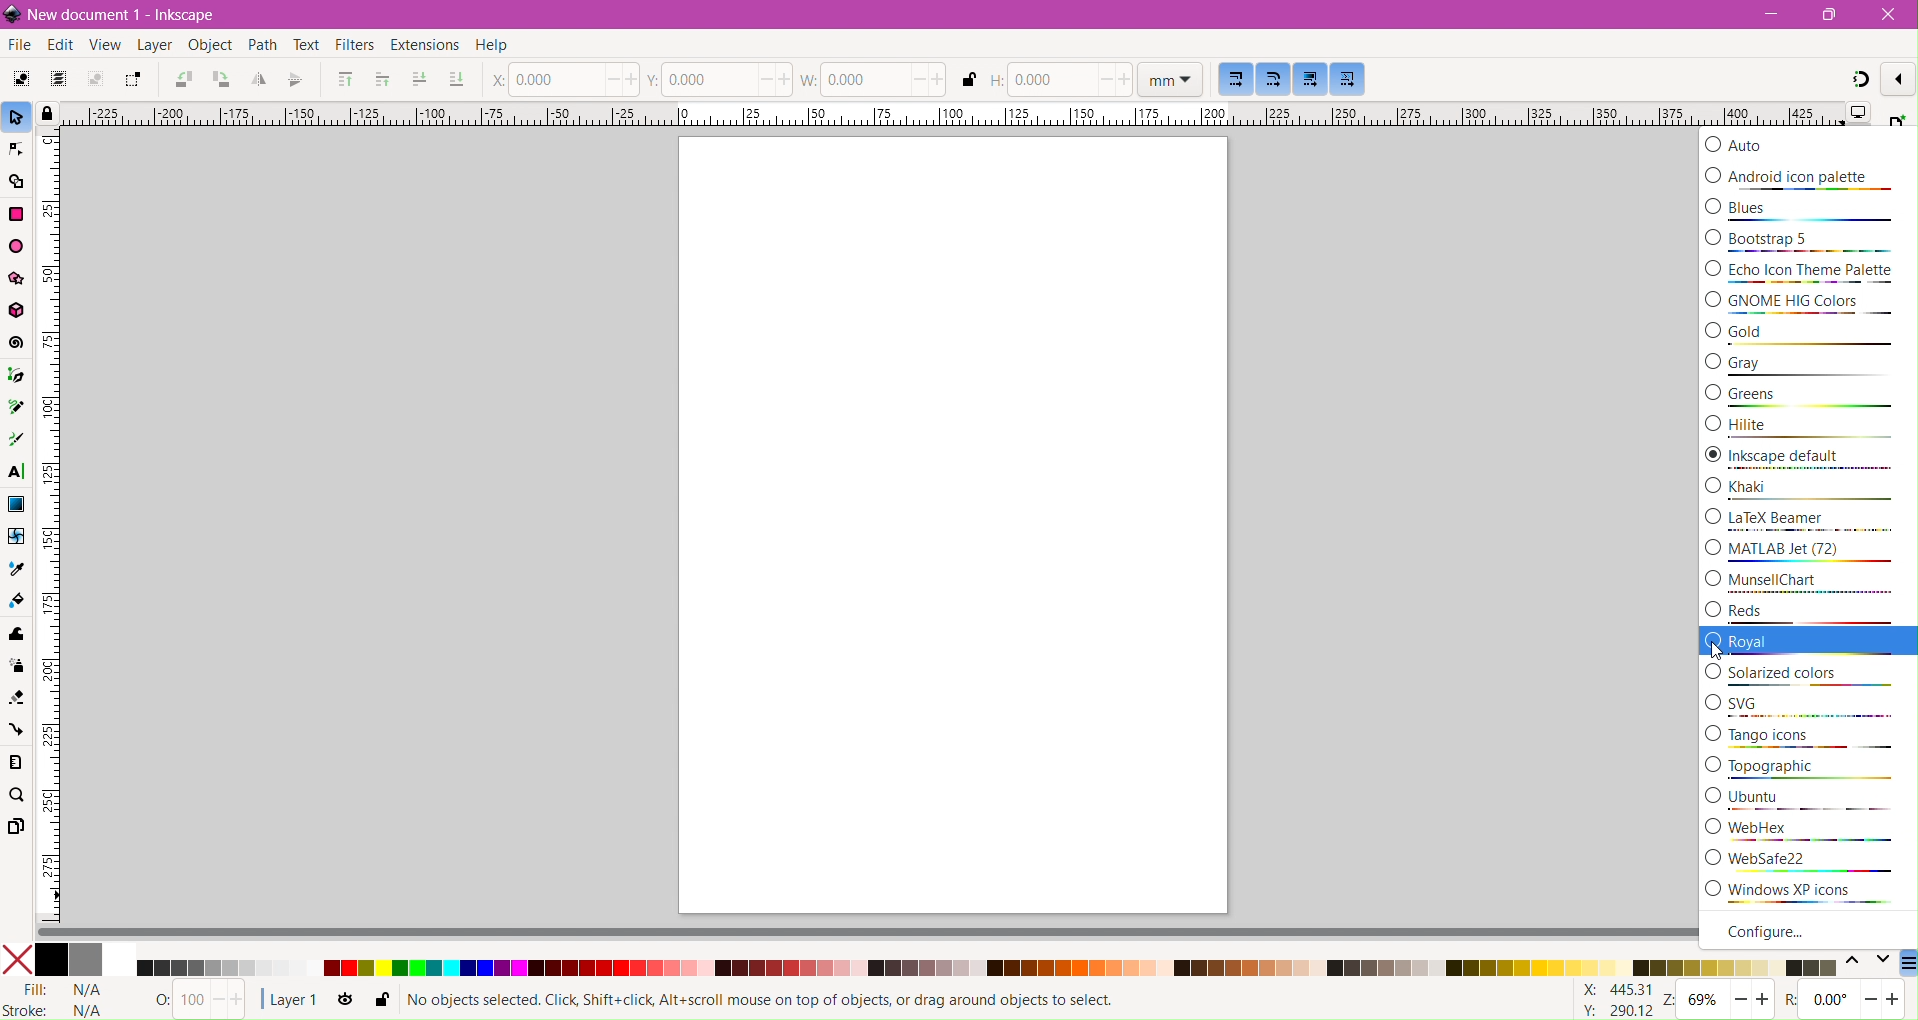  I want to click on Royal, so click(1809, 643).